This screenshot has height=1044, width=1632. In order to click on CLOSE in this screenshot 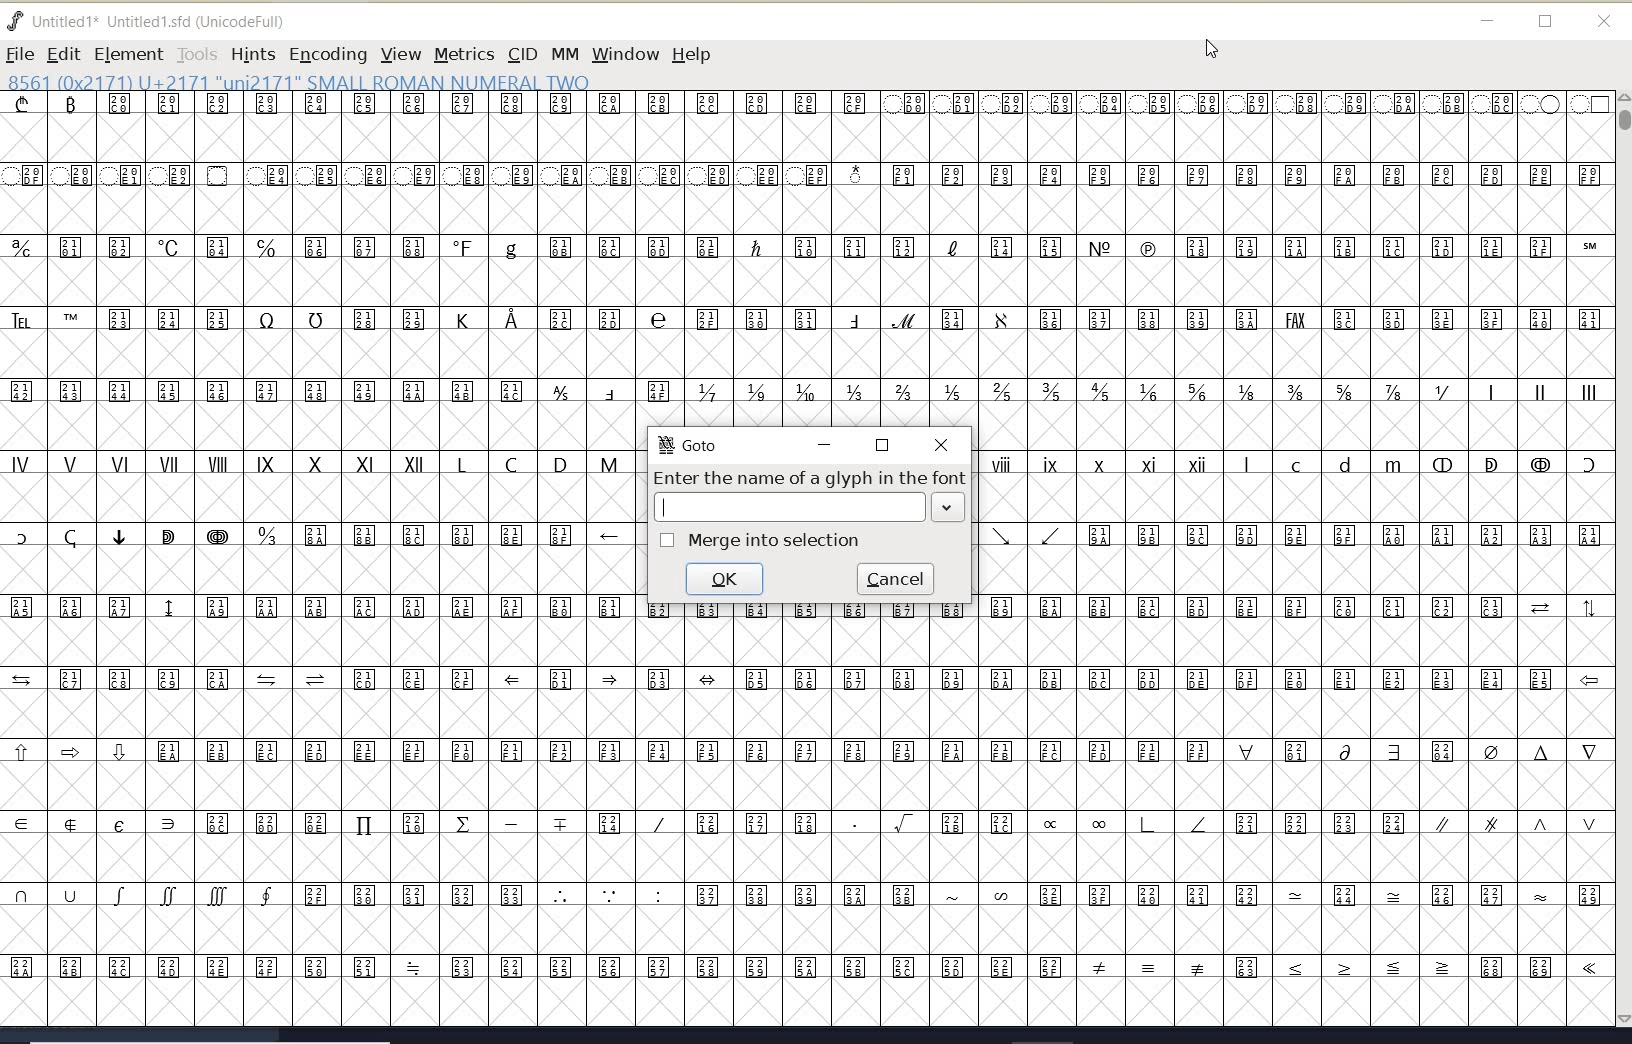, I will do `click(944, 445)`.